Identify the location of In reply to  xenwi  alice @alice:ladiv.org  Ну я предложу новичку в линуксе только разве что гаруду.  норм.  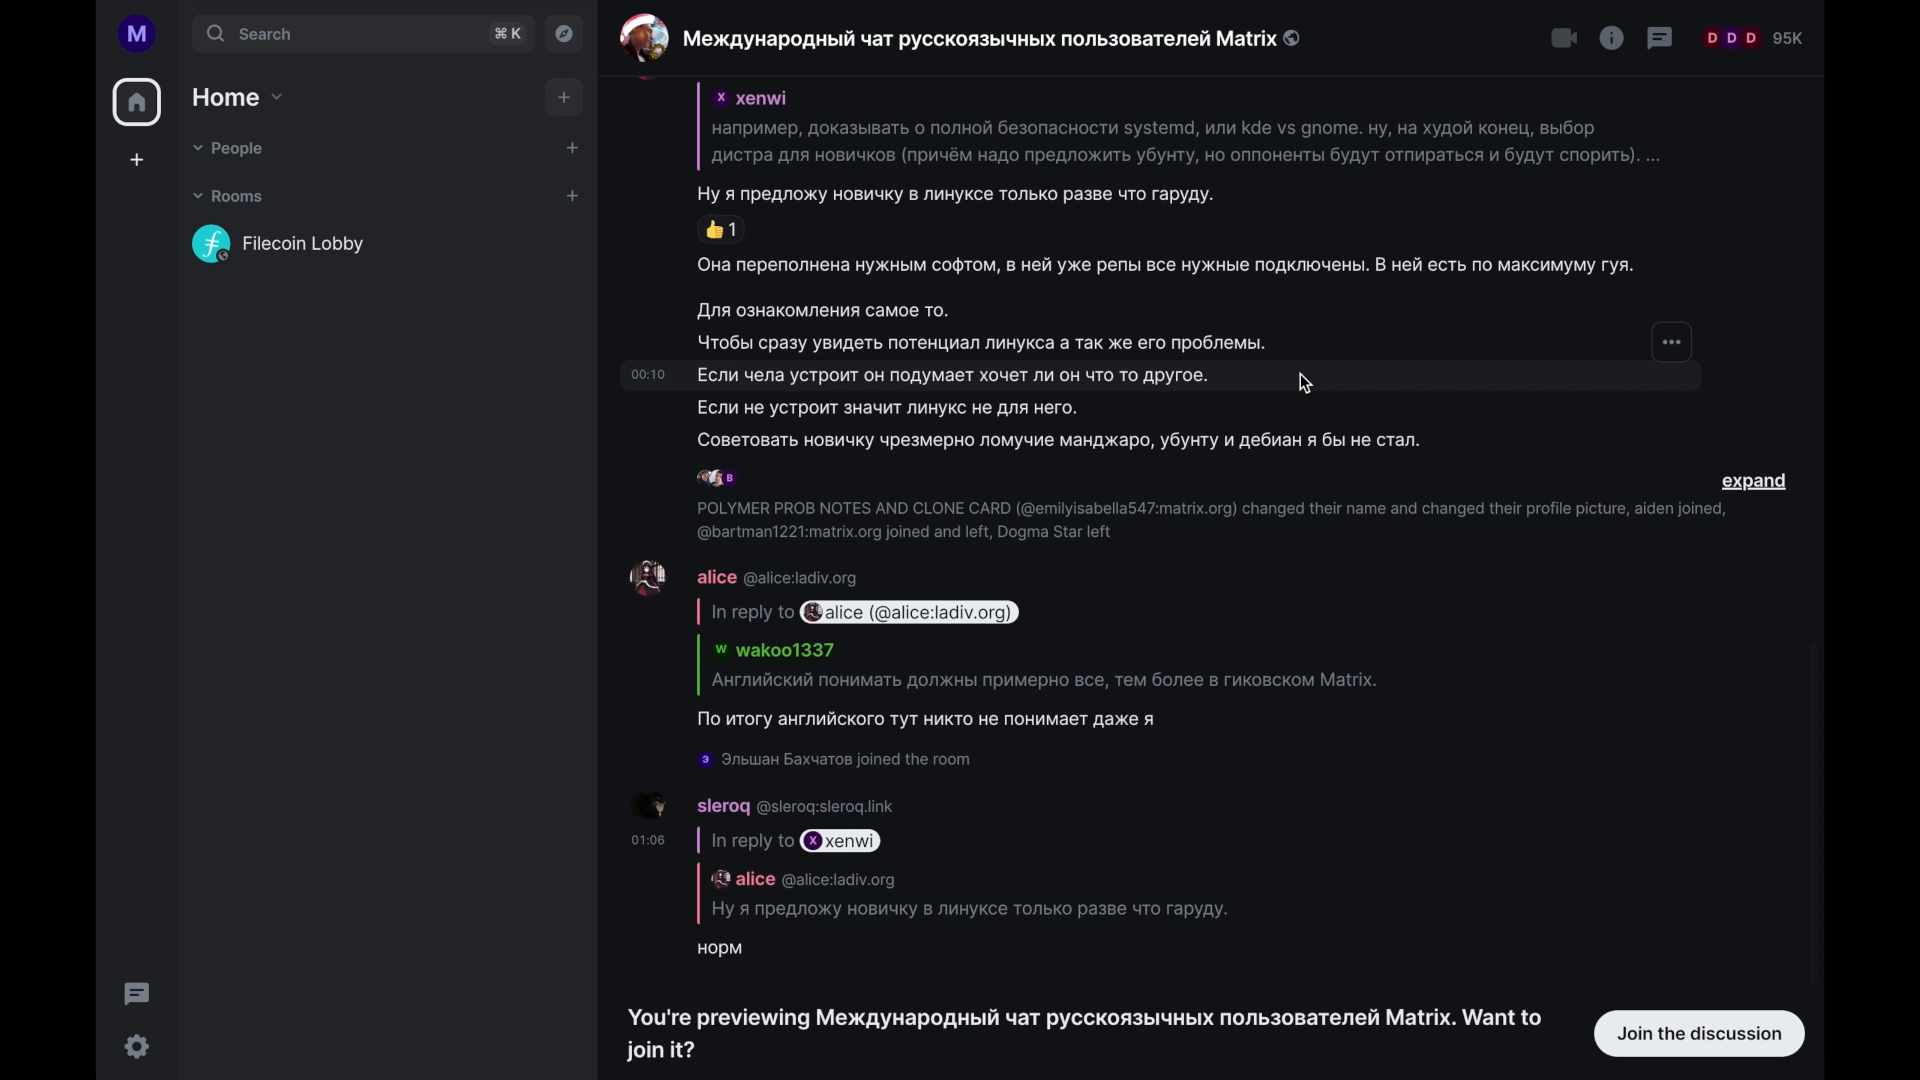
(965, 892).